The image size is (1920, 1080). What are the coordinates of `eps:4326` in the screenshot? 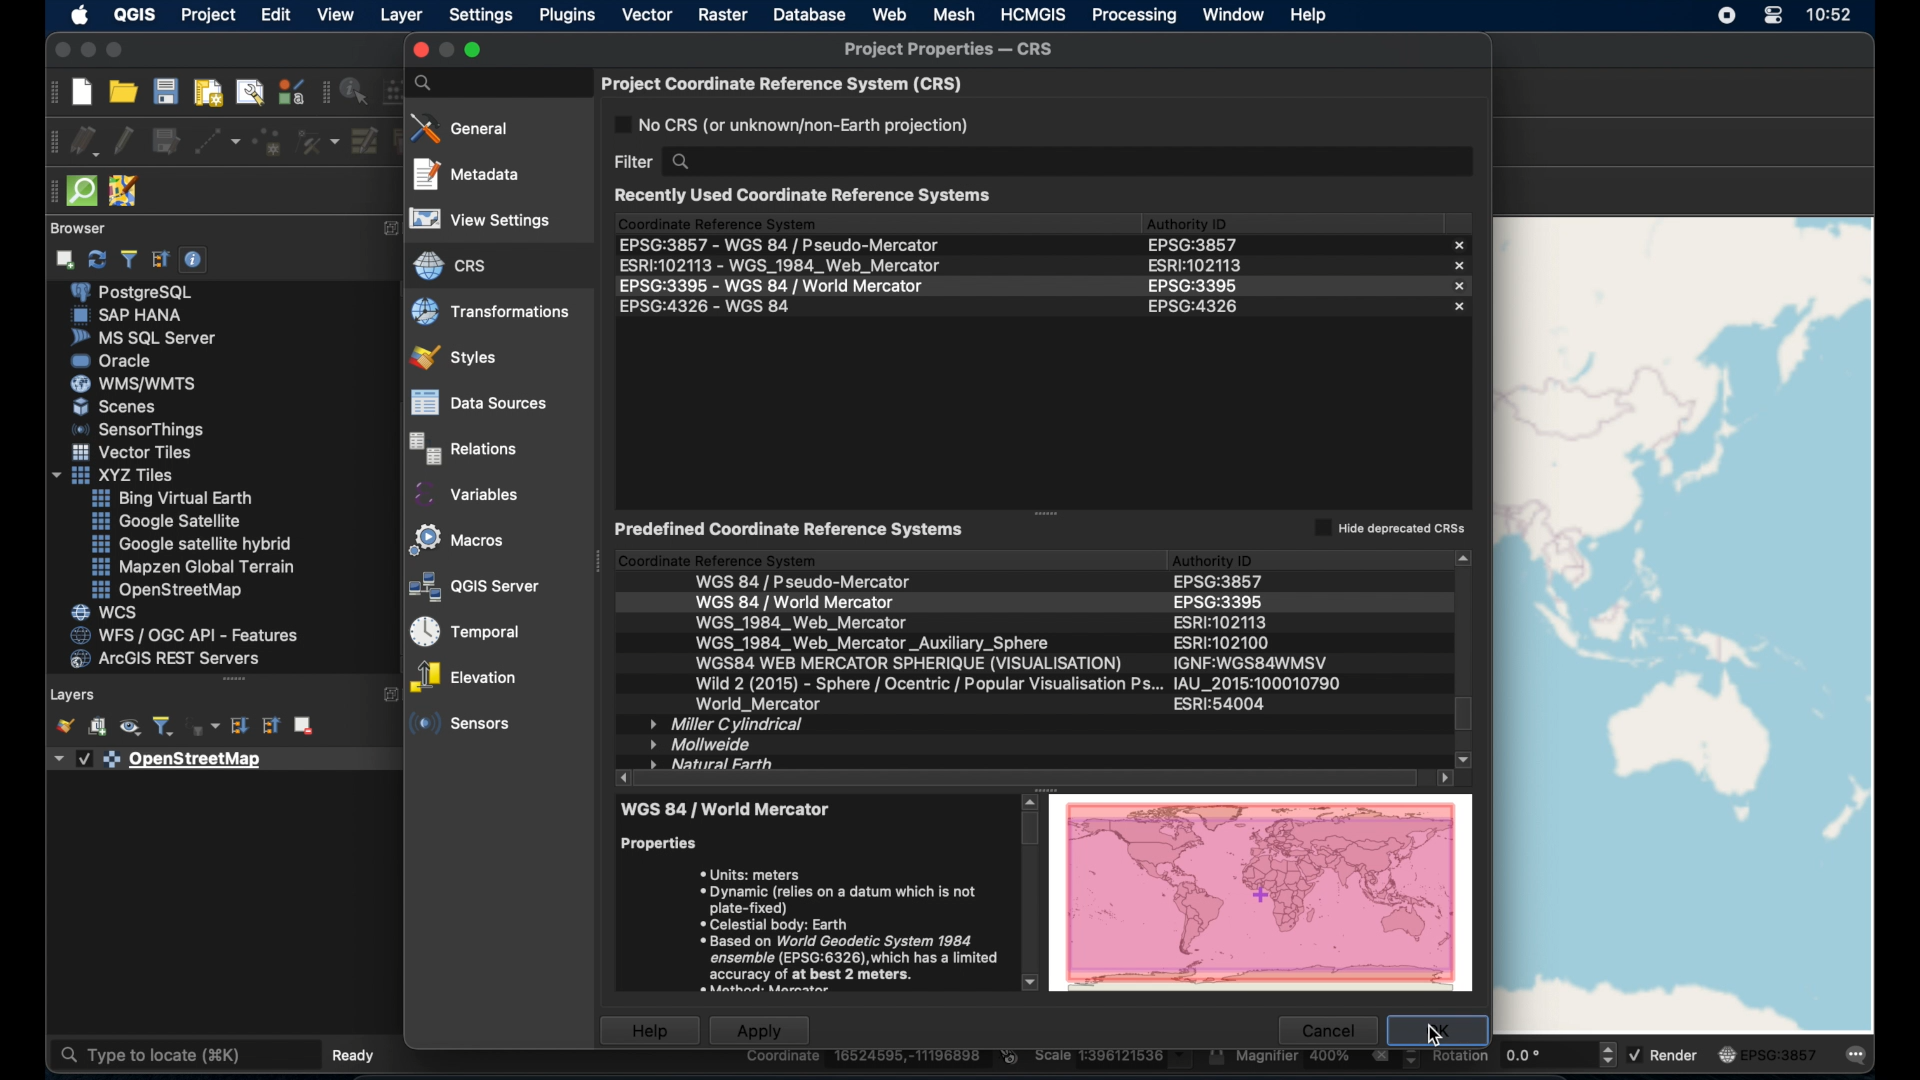 It's located at (1197, 307).